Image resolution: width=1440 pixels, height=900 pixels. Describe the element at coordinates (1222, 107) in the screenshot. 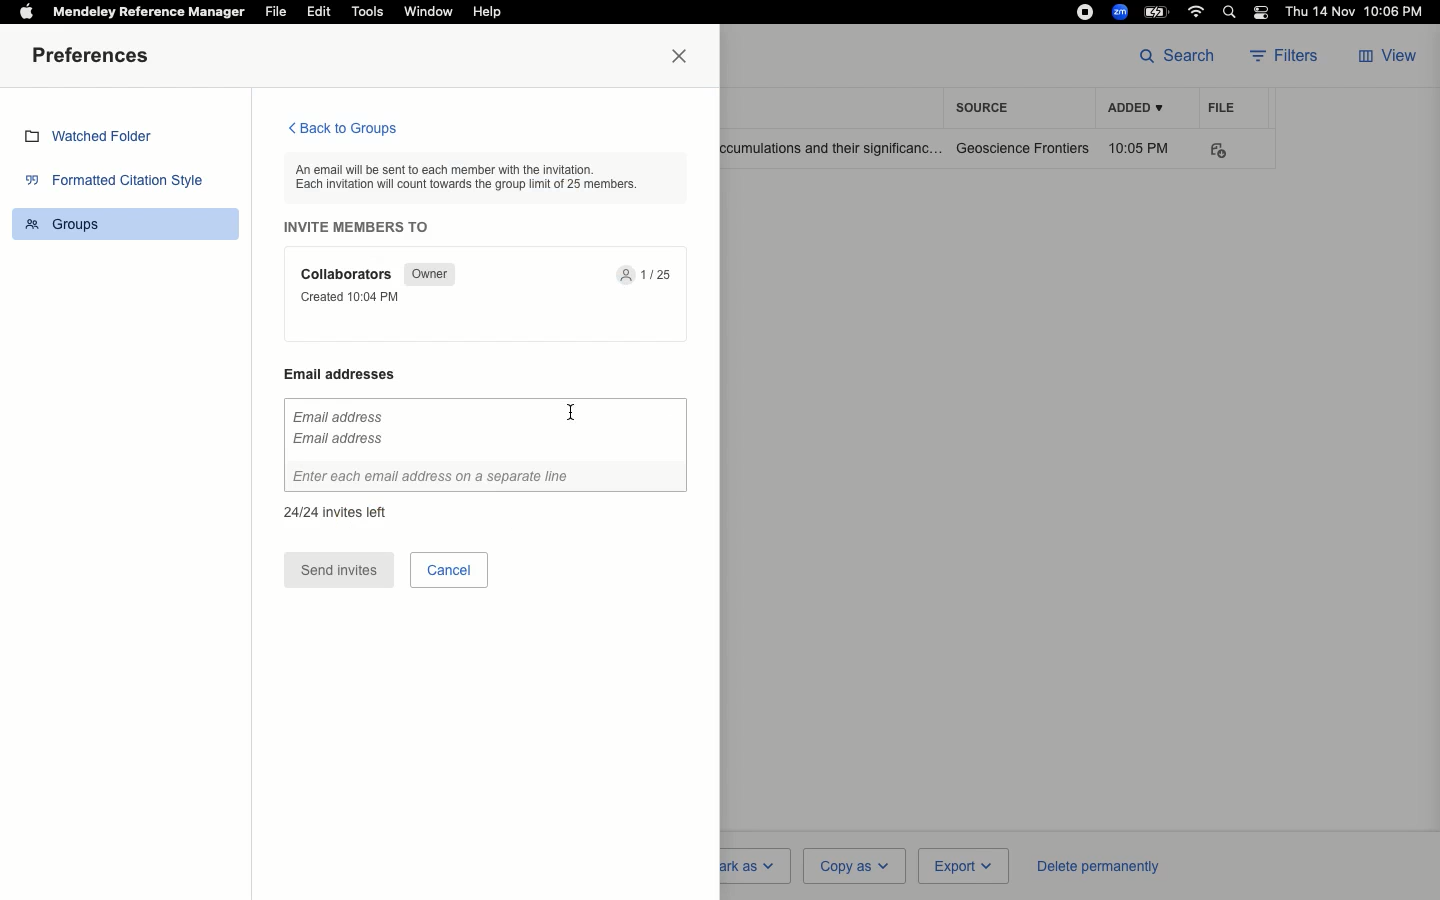

I see `File` at that location.